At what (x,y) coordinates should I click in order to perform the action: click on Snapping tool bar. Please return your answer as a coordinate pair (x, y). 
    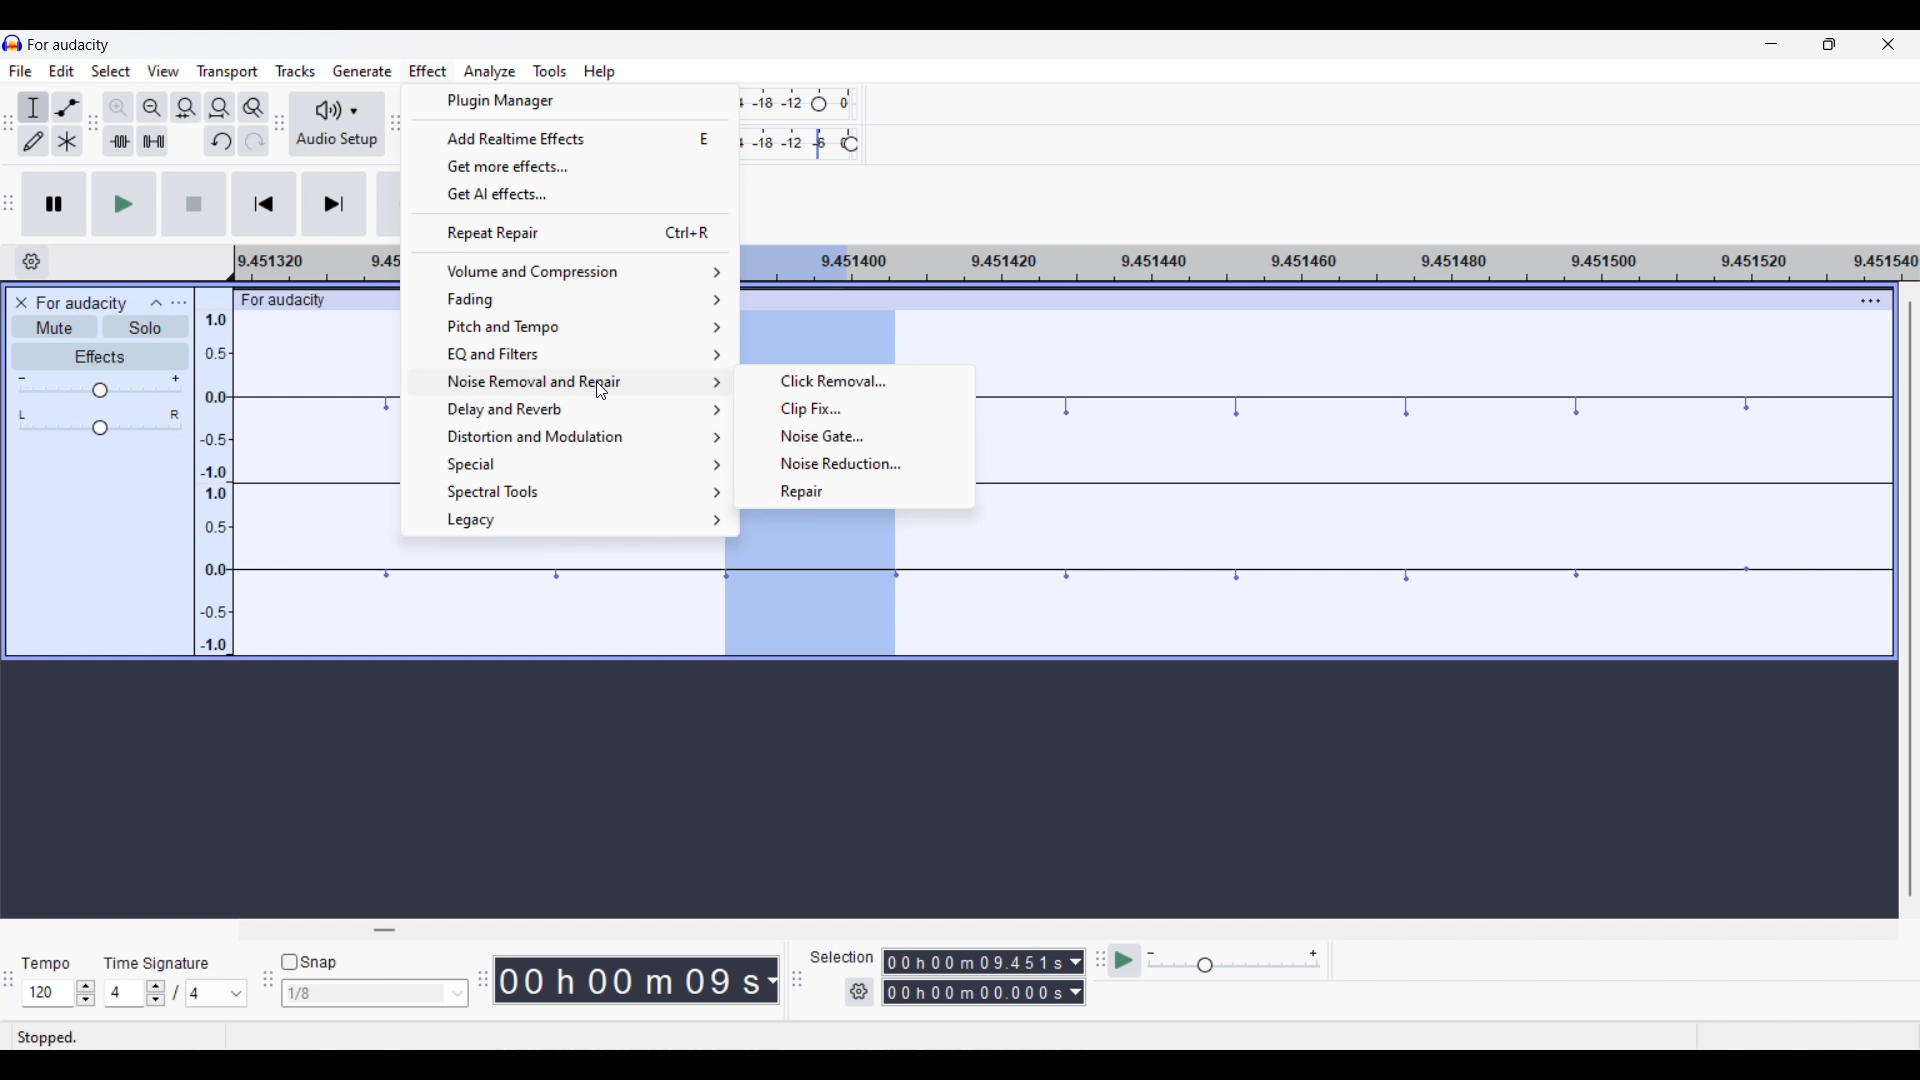
    Looking at the image, I should click on (266, 987).